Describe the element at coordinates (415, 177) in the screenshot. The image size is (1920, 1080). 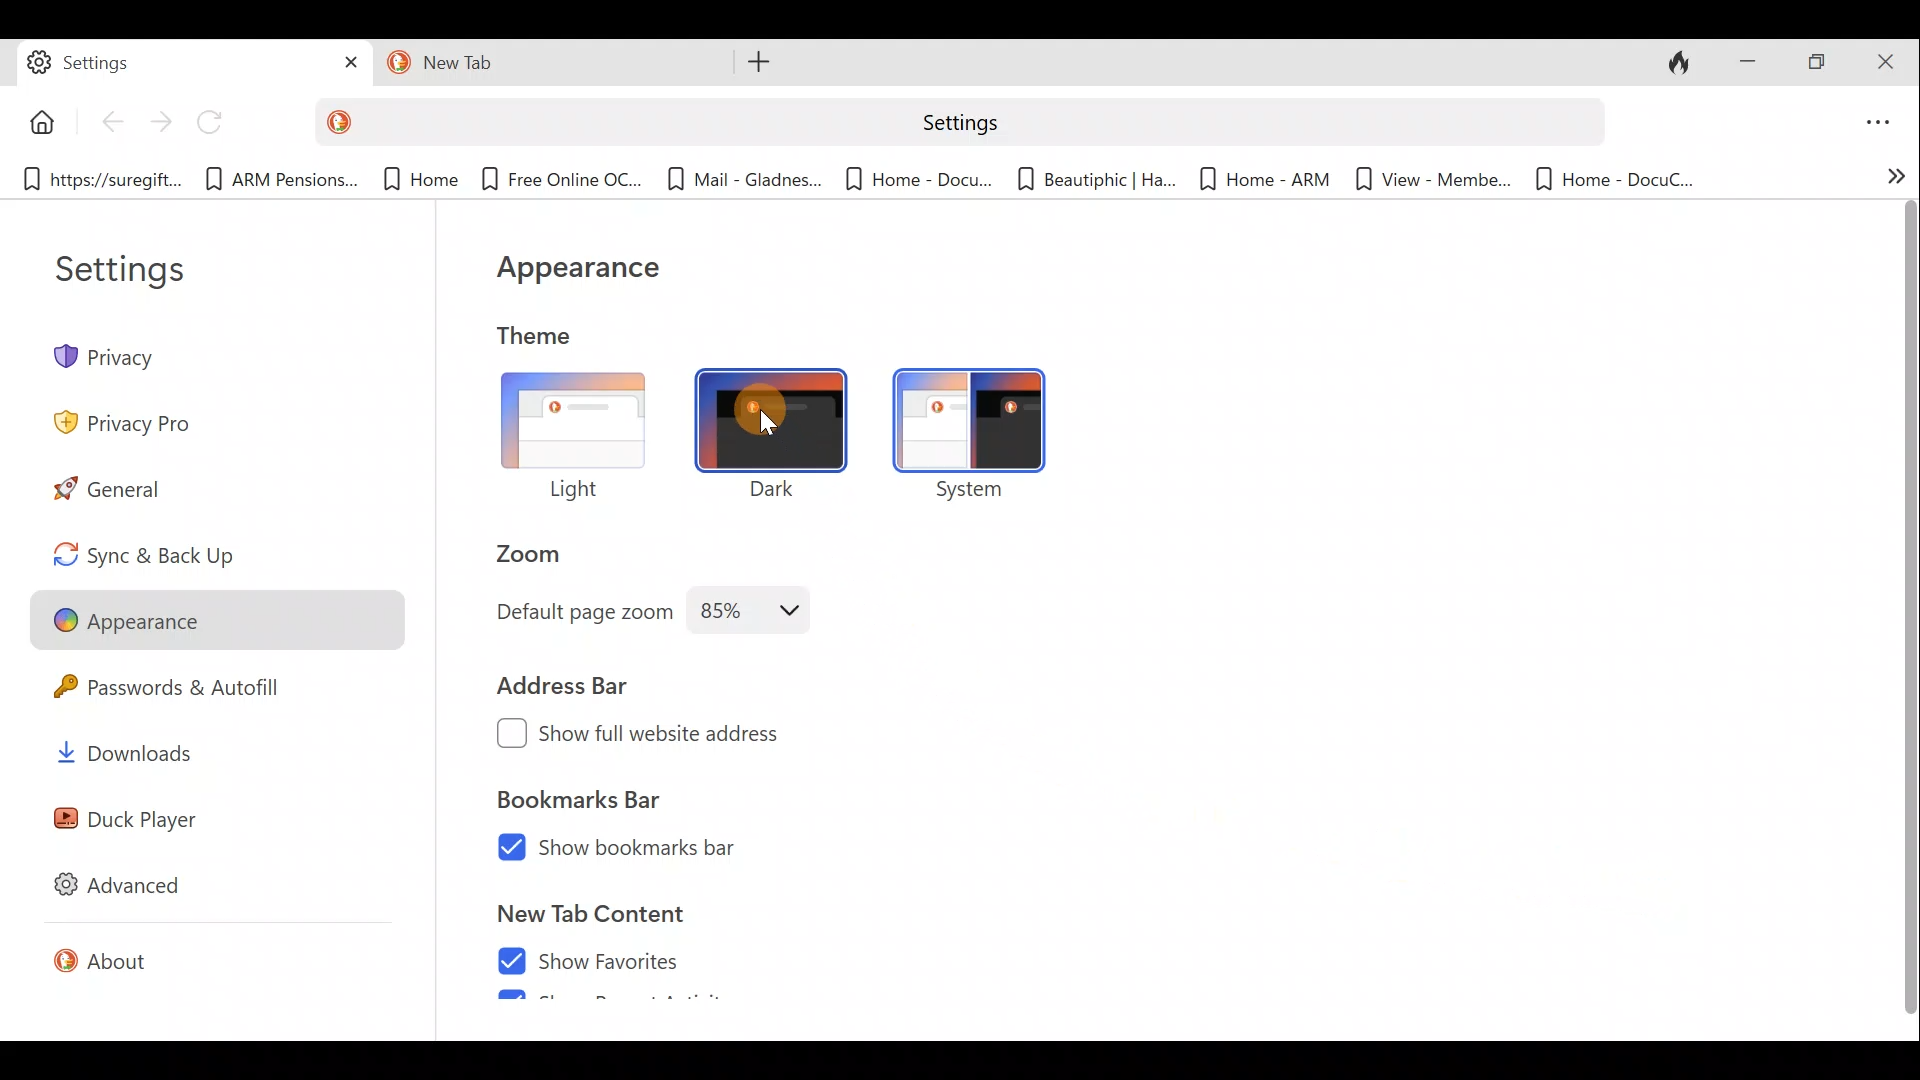
I see `Bookmark 3` at that location.